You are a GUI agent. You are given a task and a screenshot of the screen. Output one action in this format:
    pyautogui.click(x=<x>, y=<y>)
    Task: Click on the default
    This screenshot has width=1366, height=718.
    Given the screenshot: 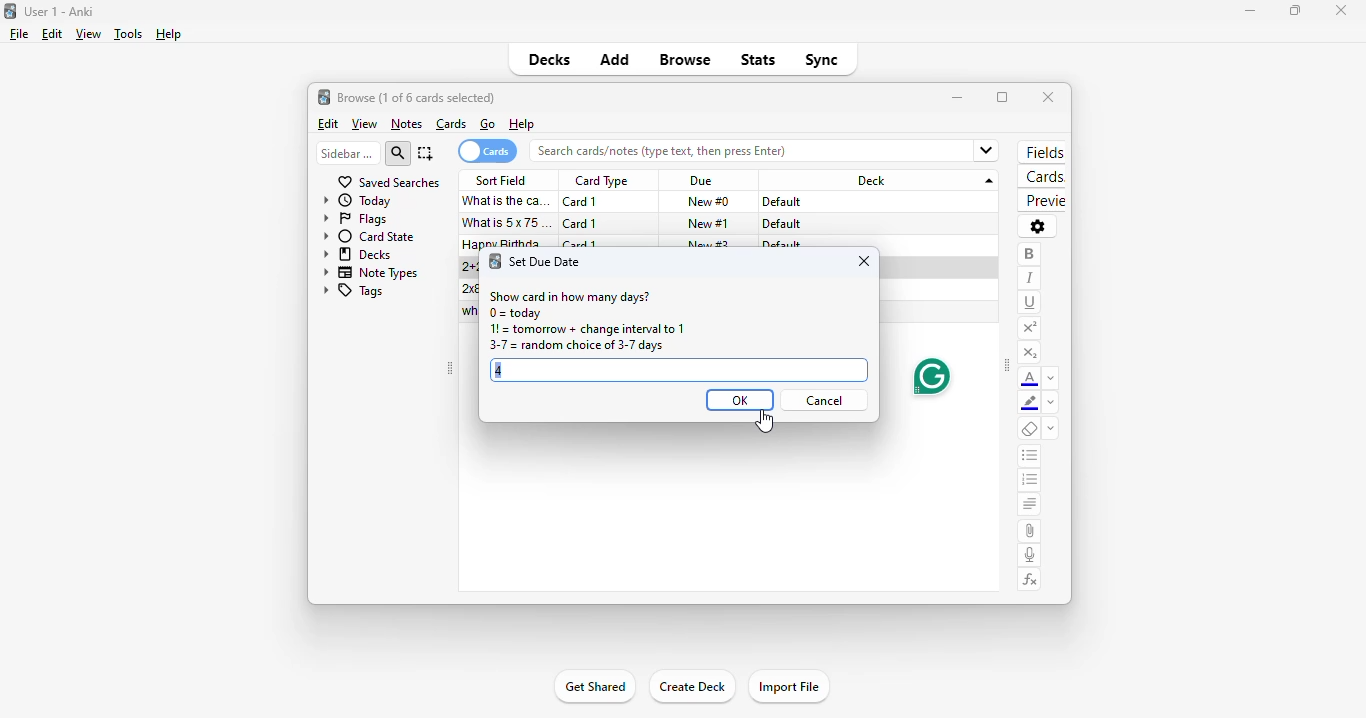 What is the action you would take?
    pyautogui.click(x=781, y=224)
    